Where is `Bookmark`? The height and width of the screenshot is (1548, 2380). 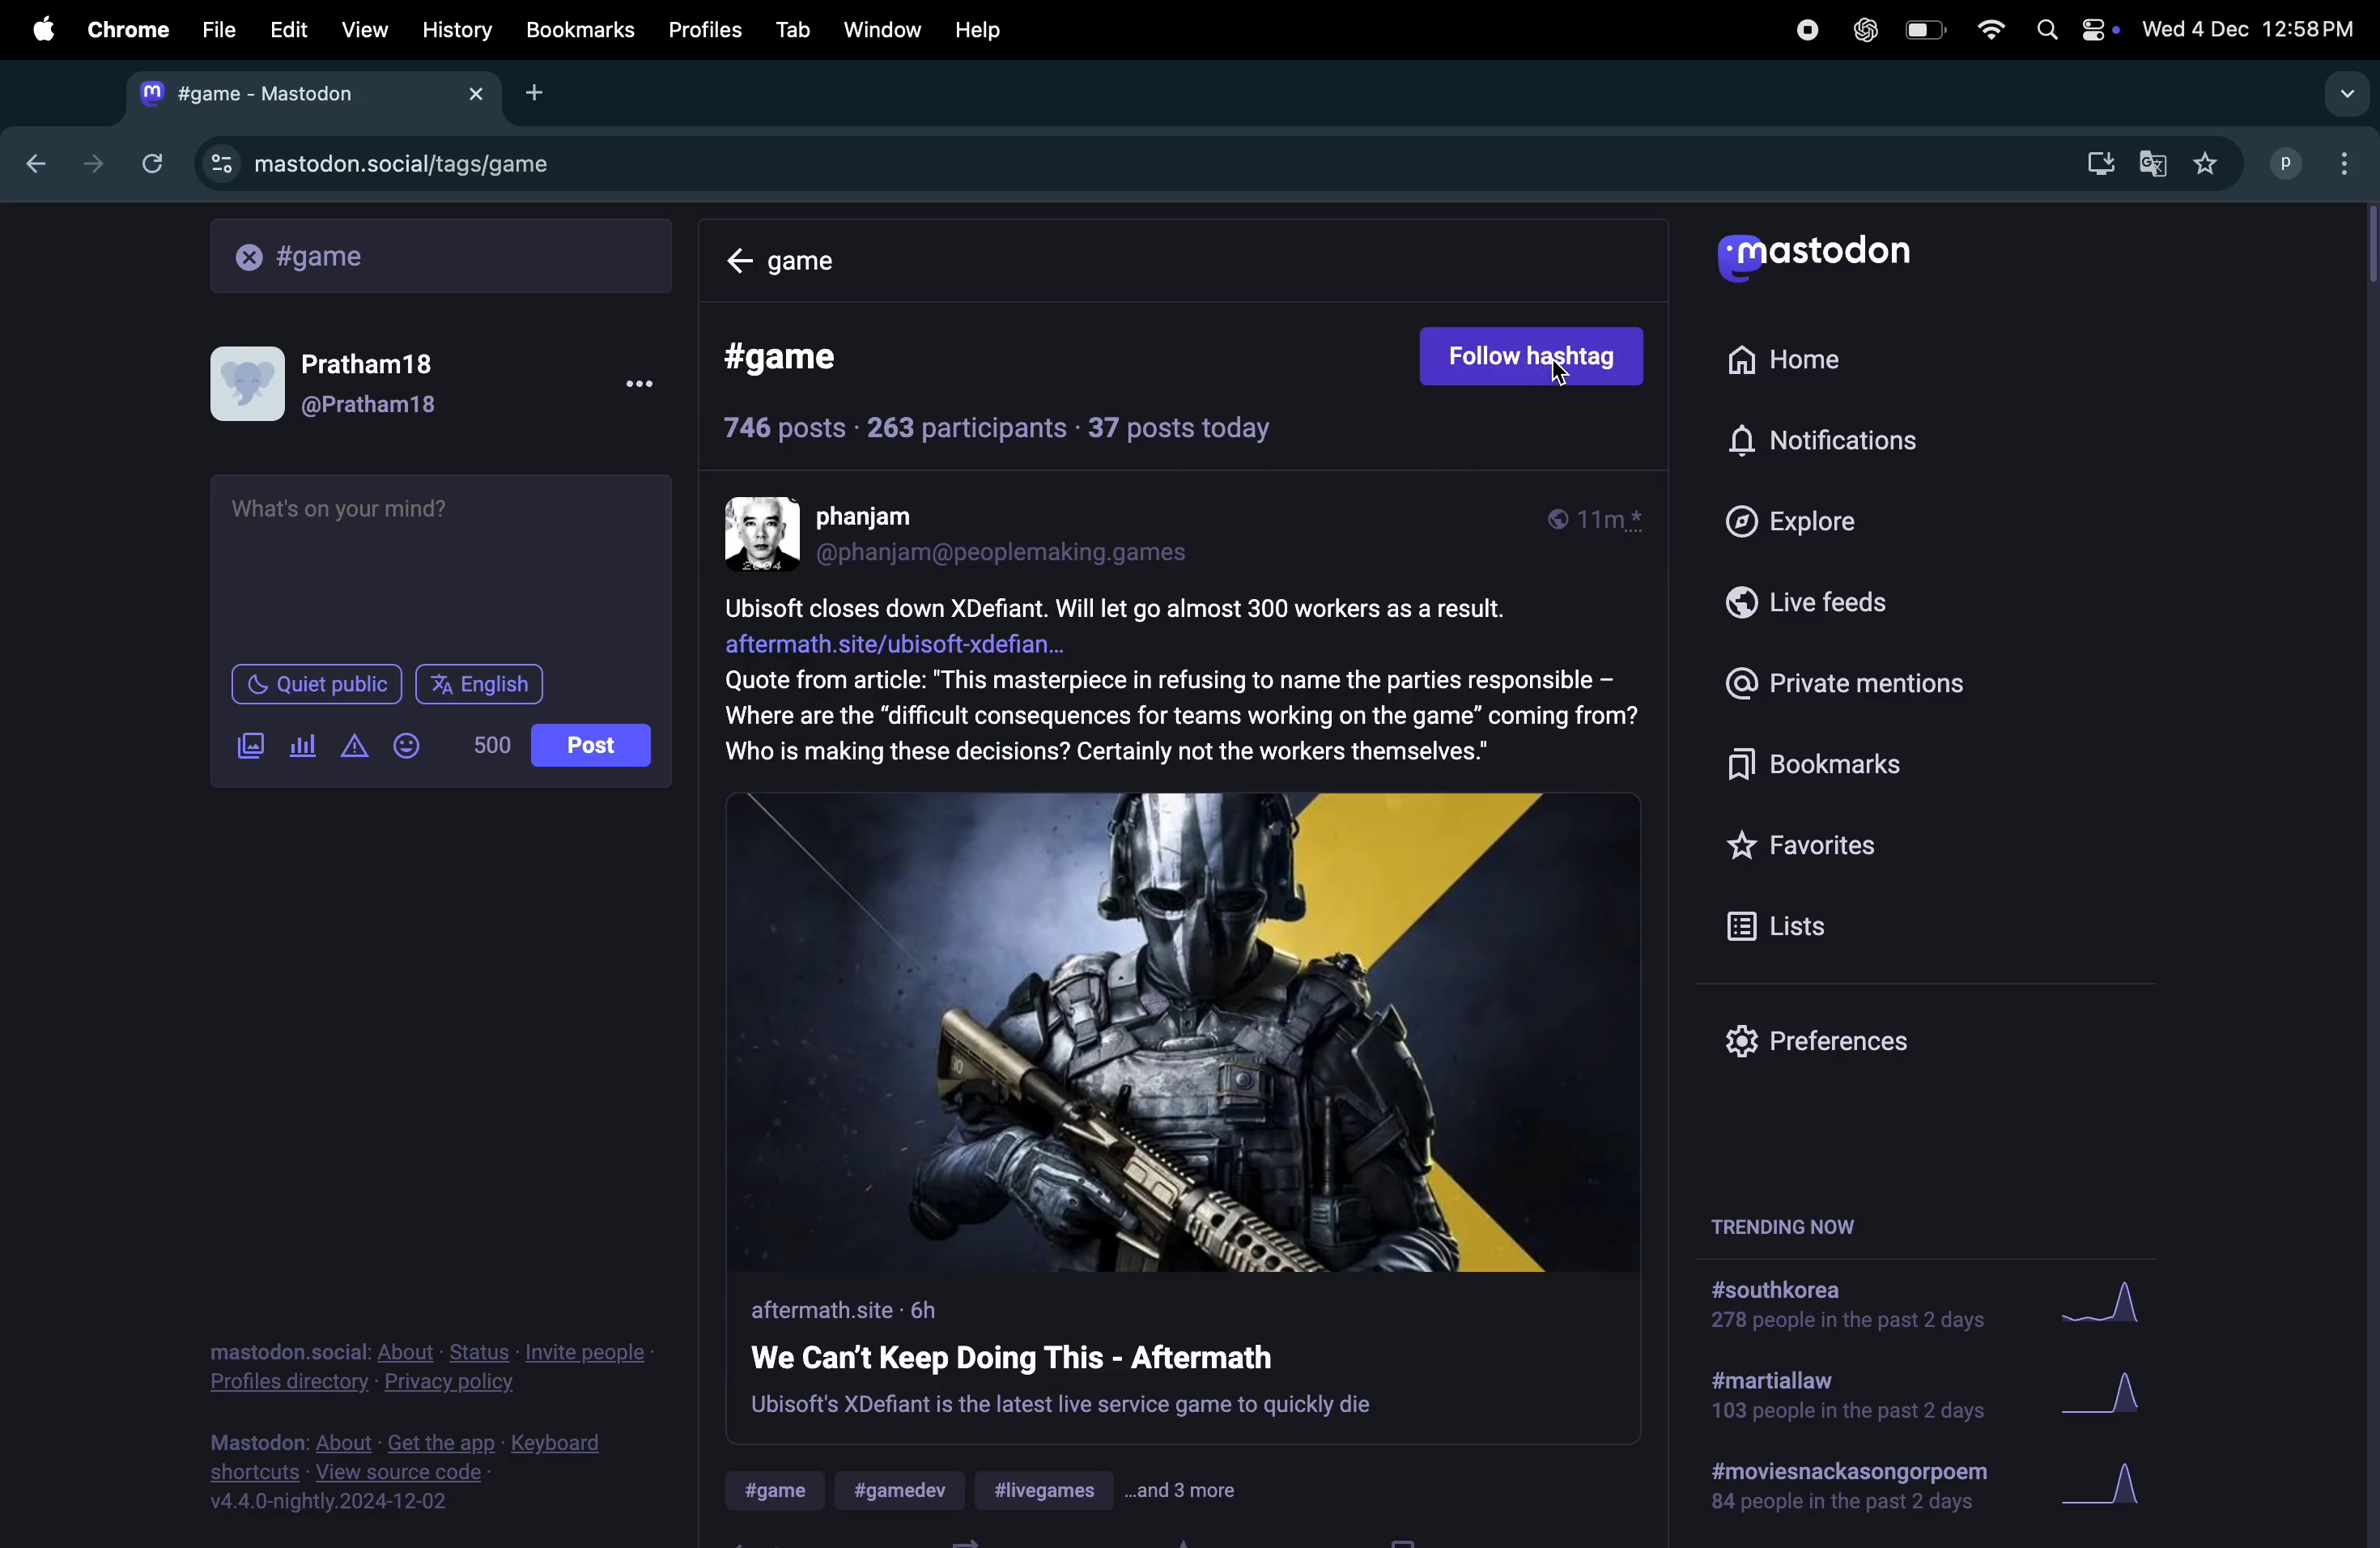 Bookmark is located at coordinates (582, 31).